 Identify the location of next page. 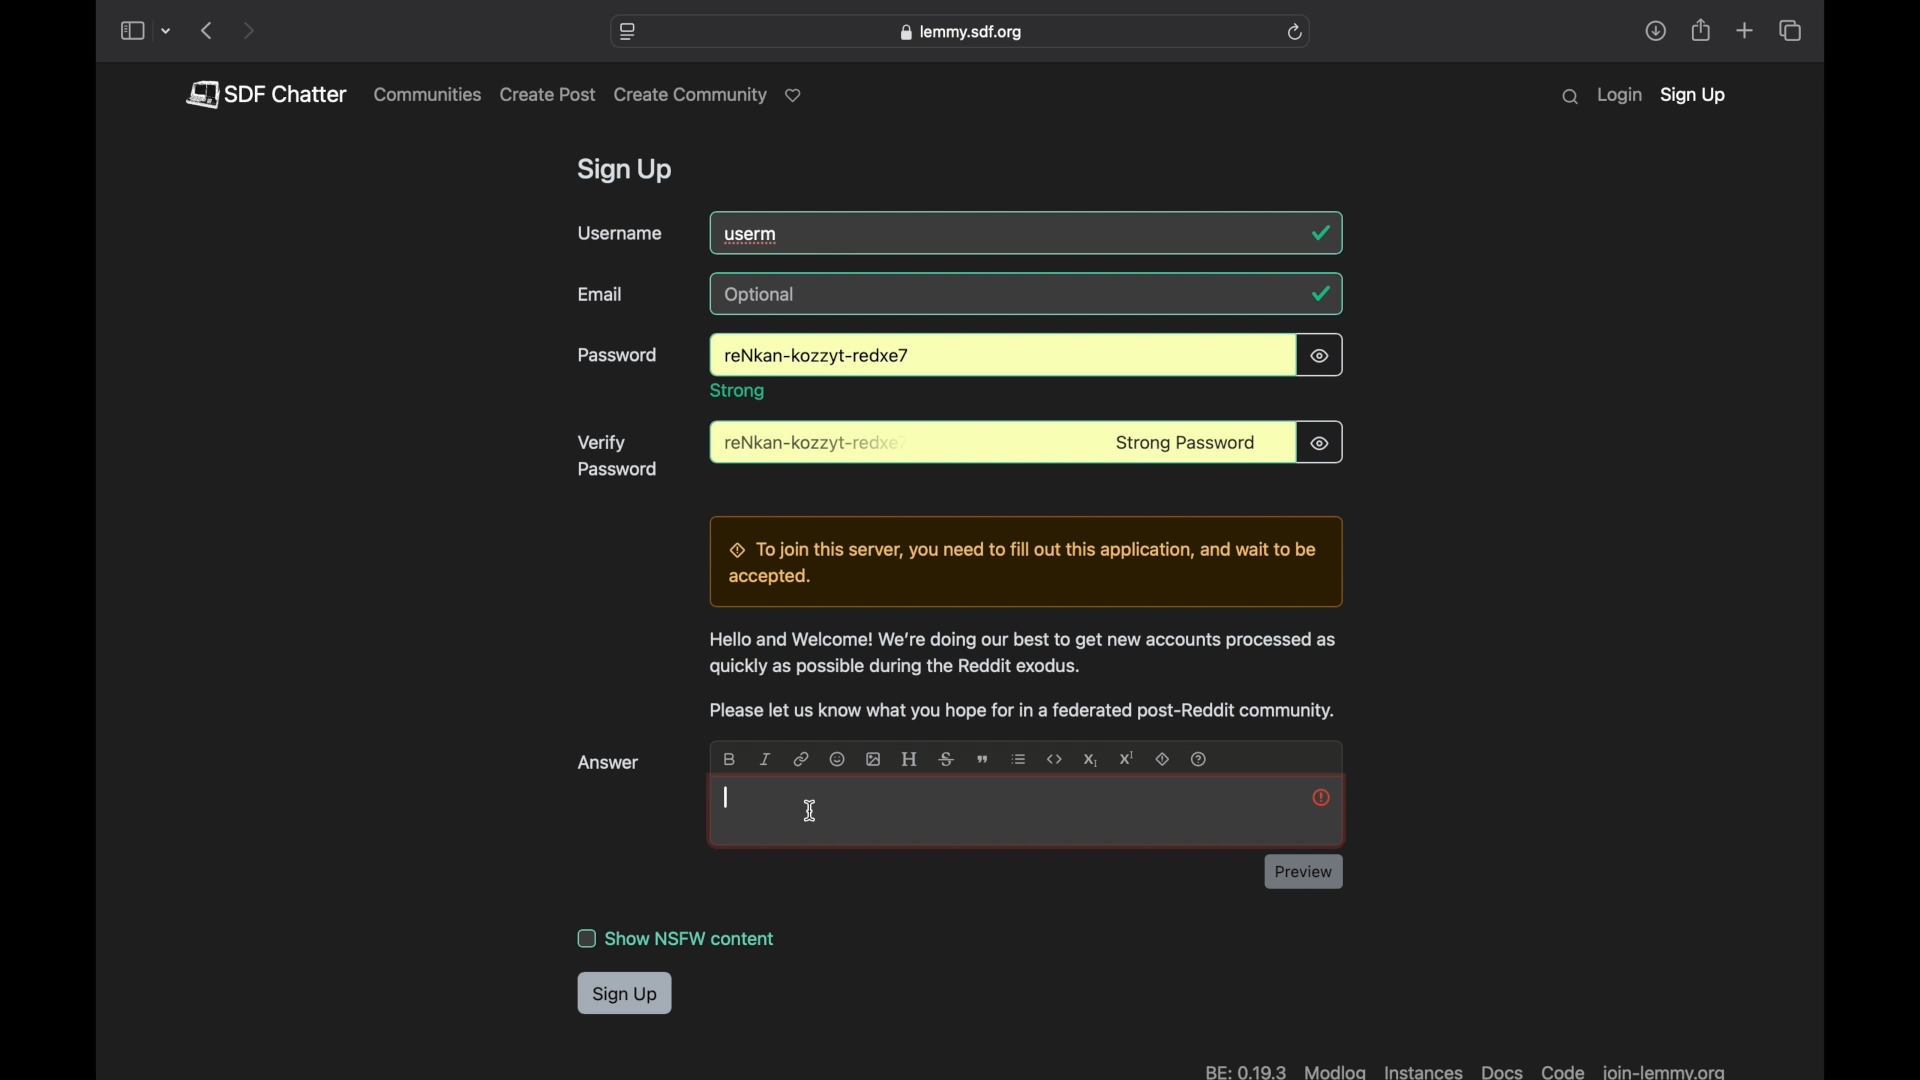
(248, 32).